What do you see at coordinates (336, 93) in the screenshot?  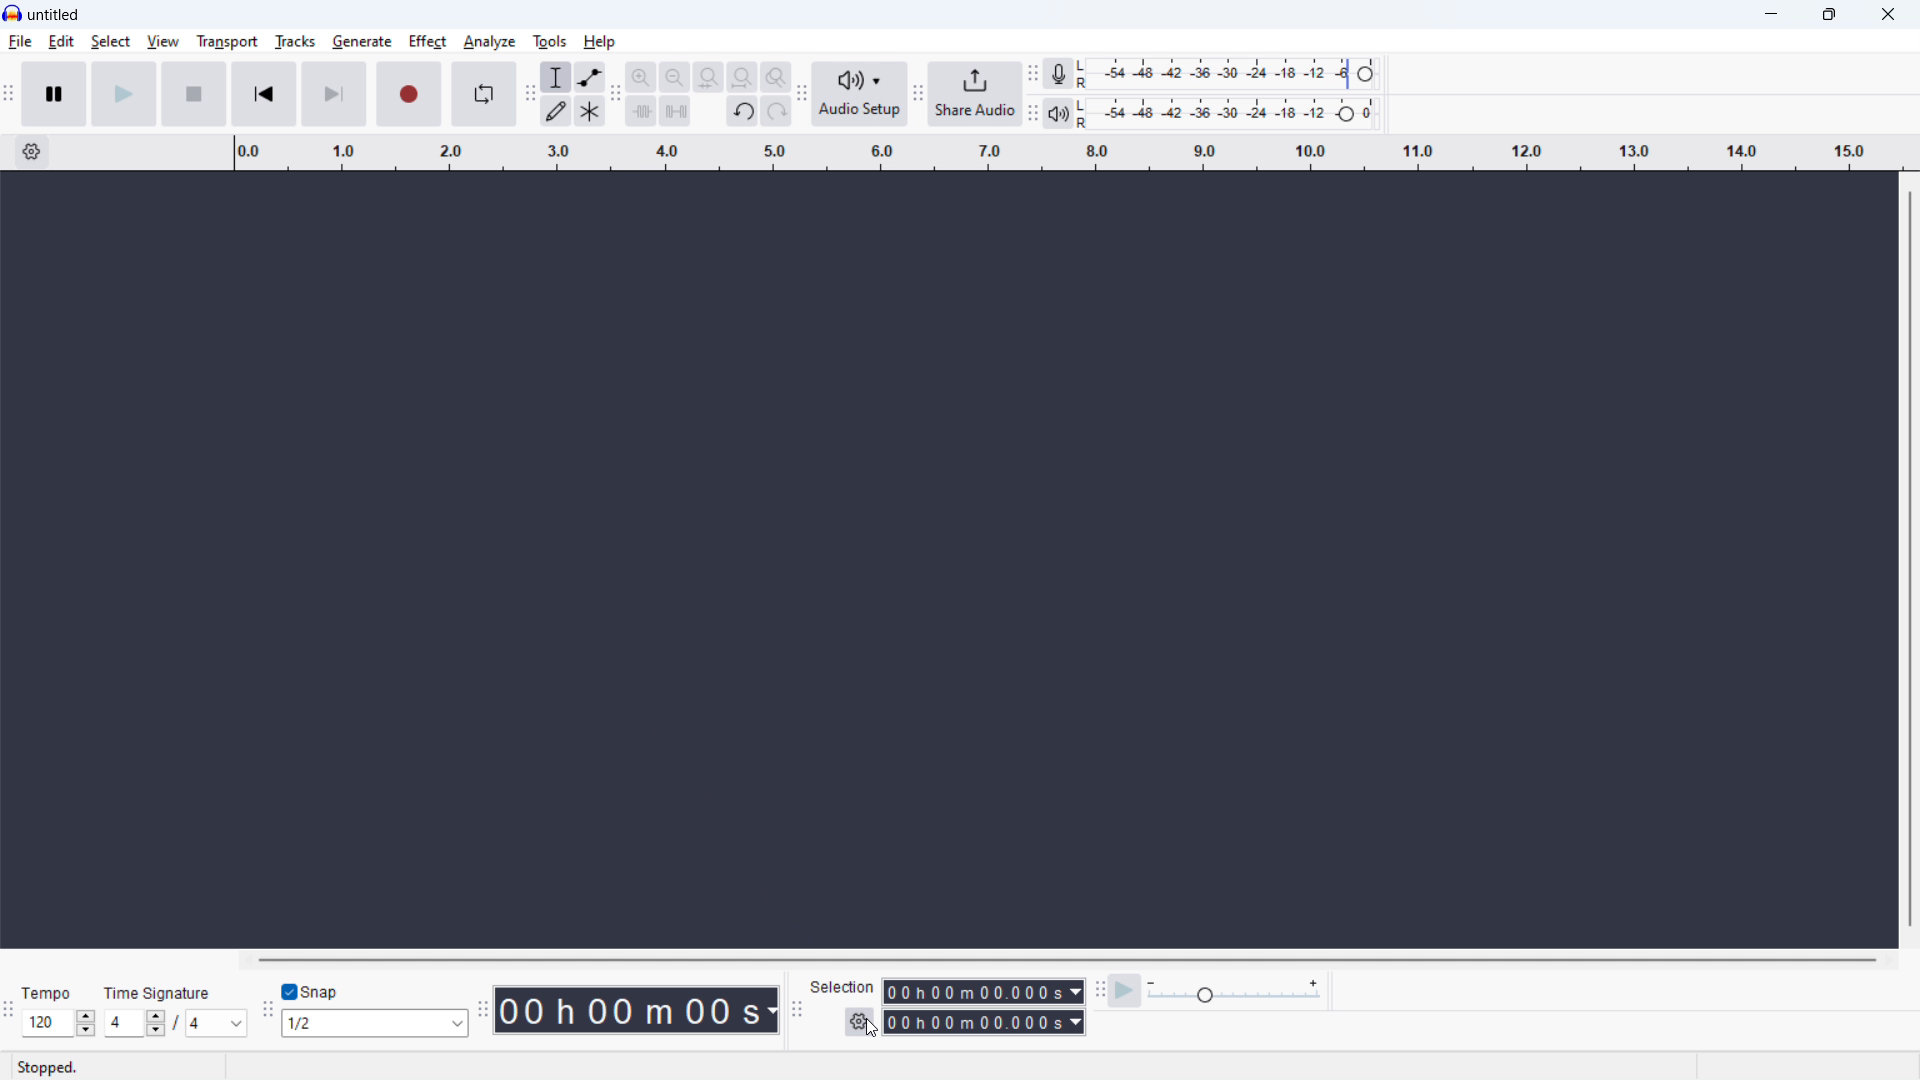 I see `skip to end` at bounding box center [336, 93].